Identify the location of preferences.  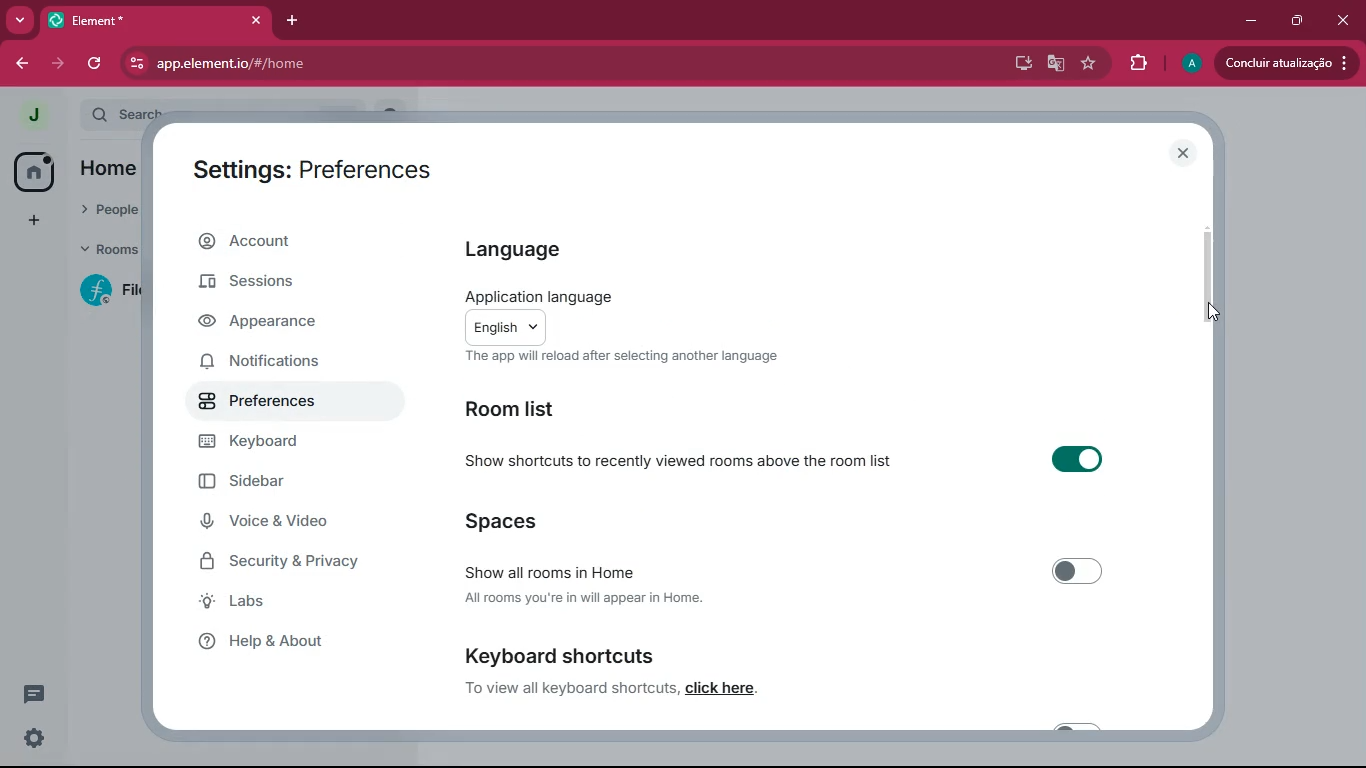
(283, 402).